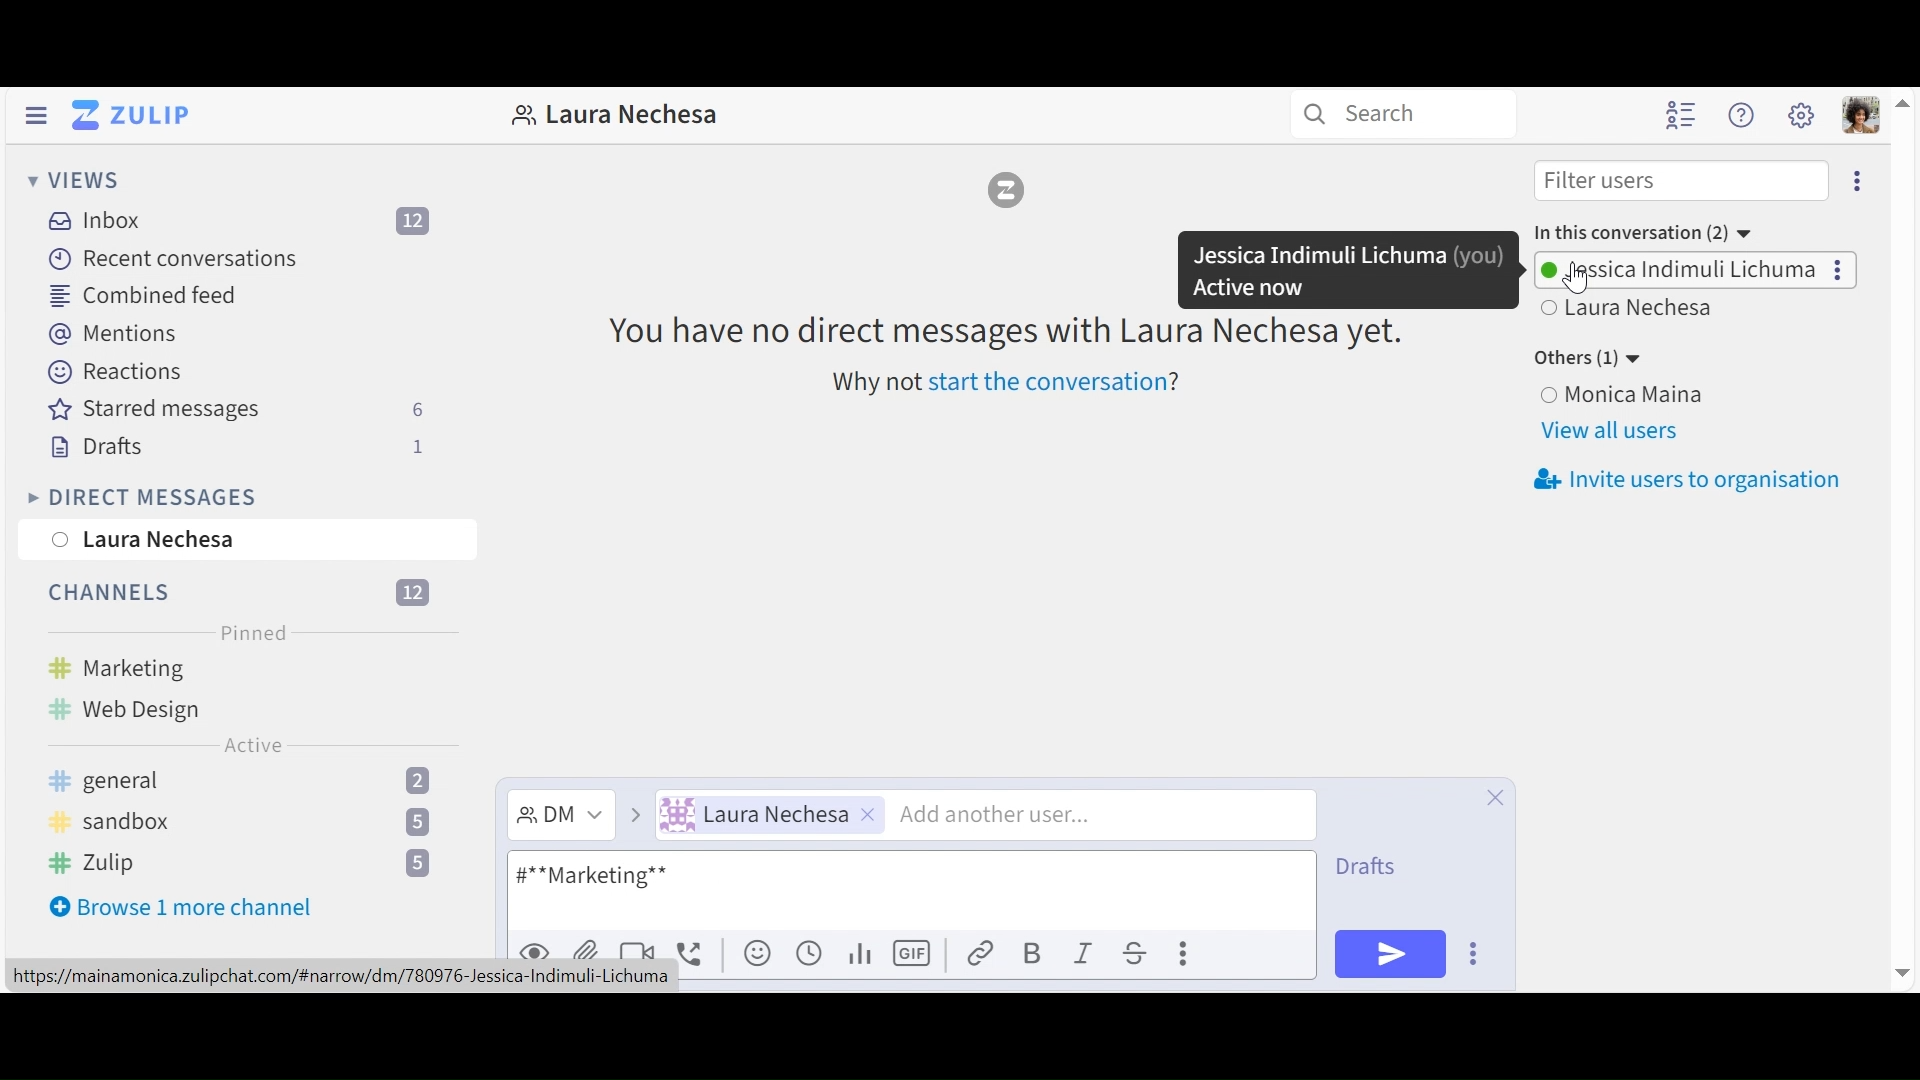 The image size is (1920, 1080). Describe the element at coordinates (1802, 113) in the screenshot. I see `Main menu` at that location.